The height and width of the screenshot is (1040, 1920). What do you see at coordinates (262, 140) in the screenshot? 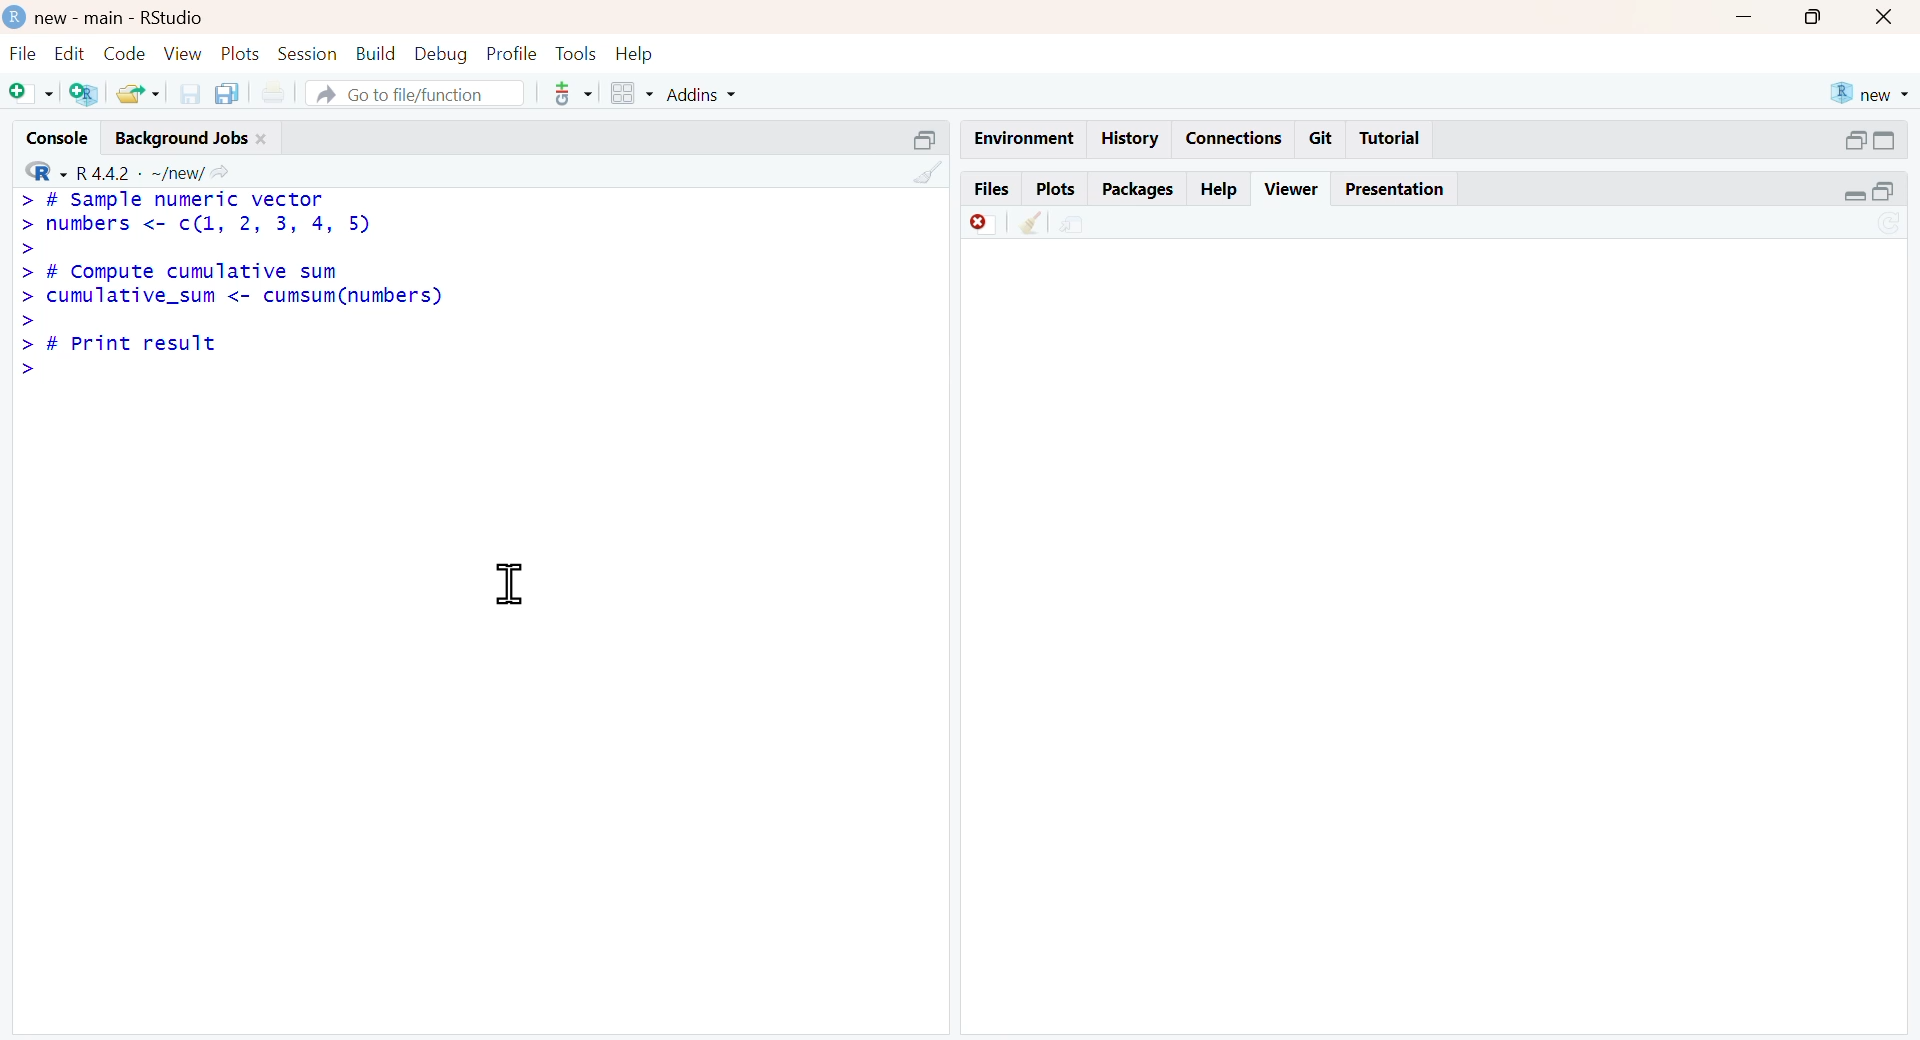
I see `close` at bounding box center [262, 140].